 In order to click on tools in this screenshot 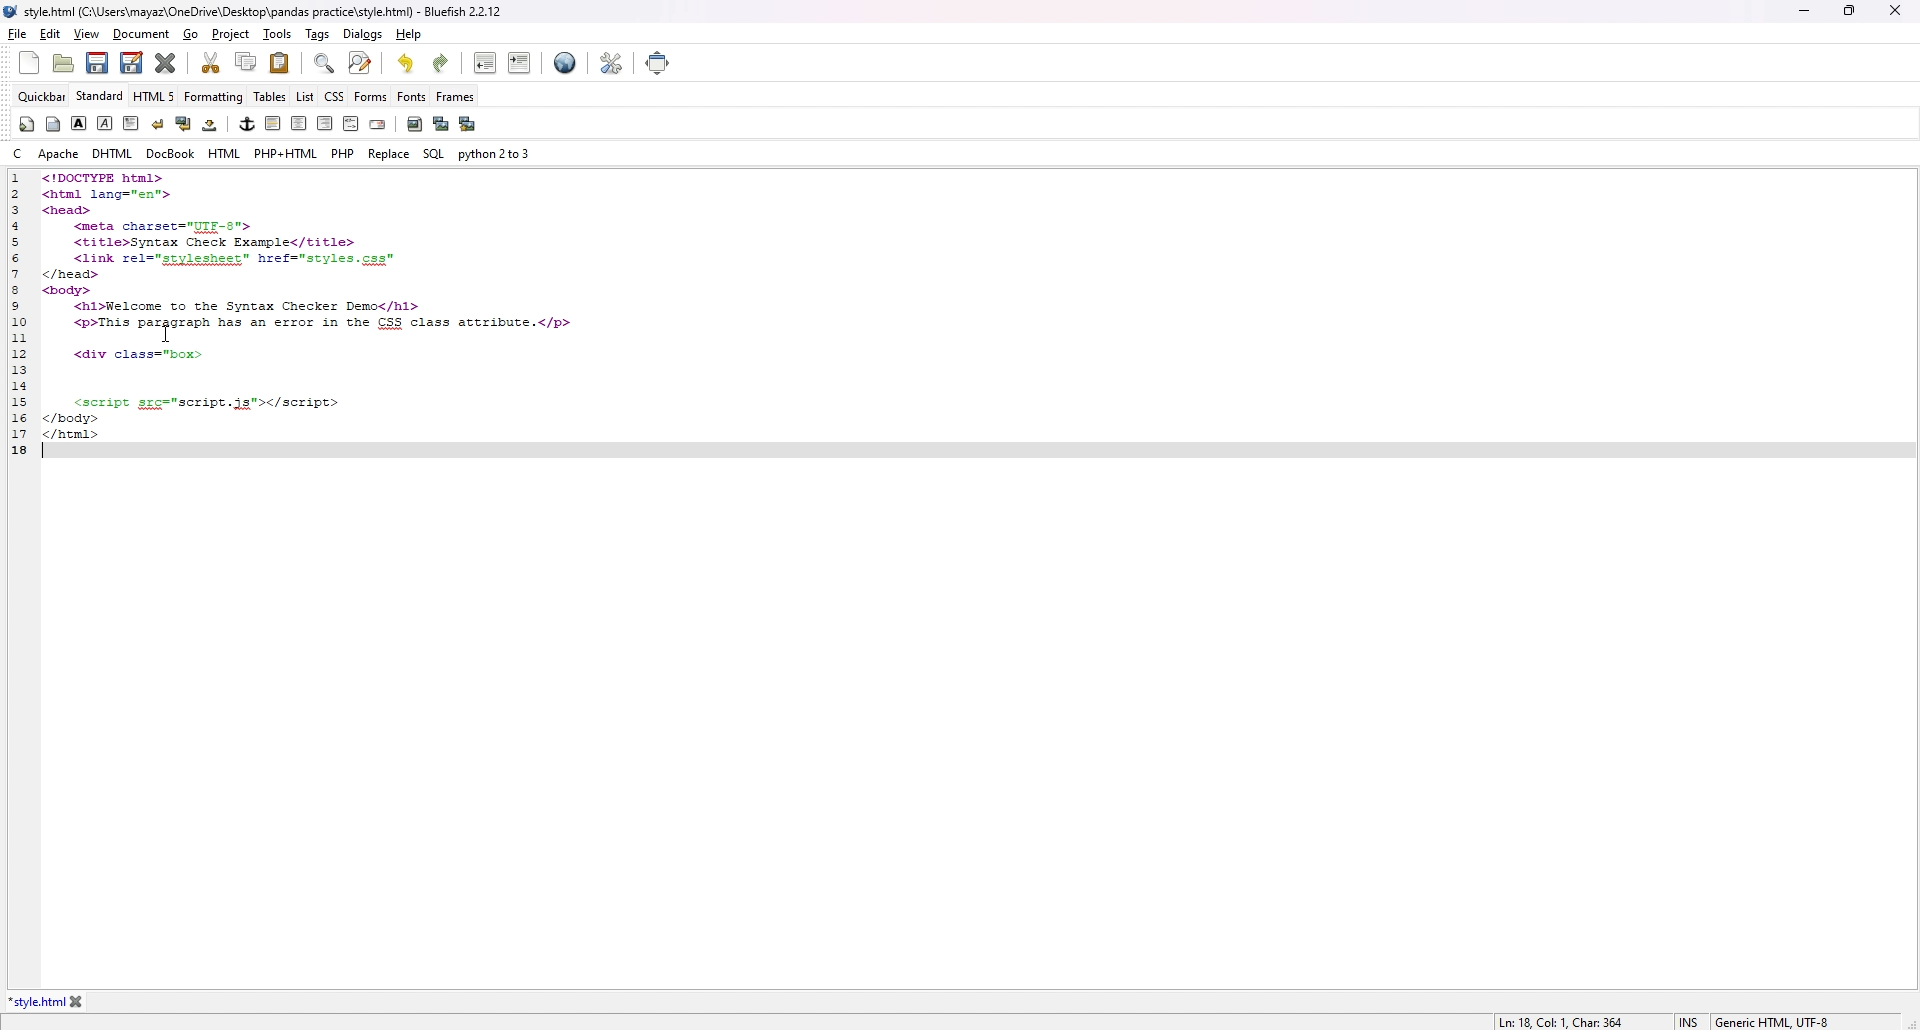, I will do `click(278, 35)`.